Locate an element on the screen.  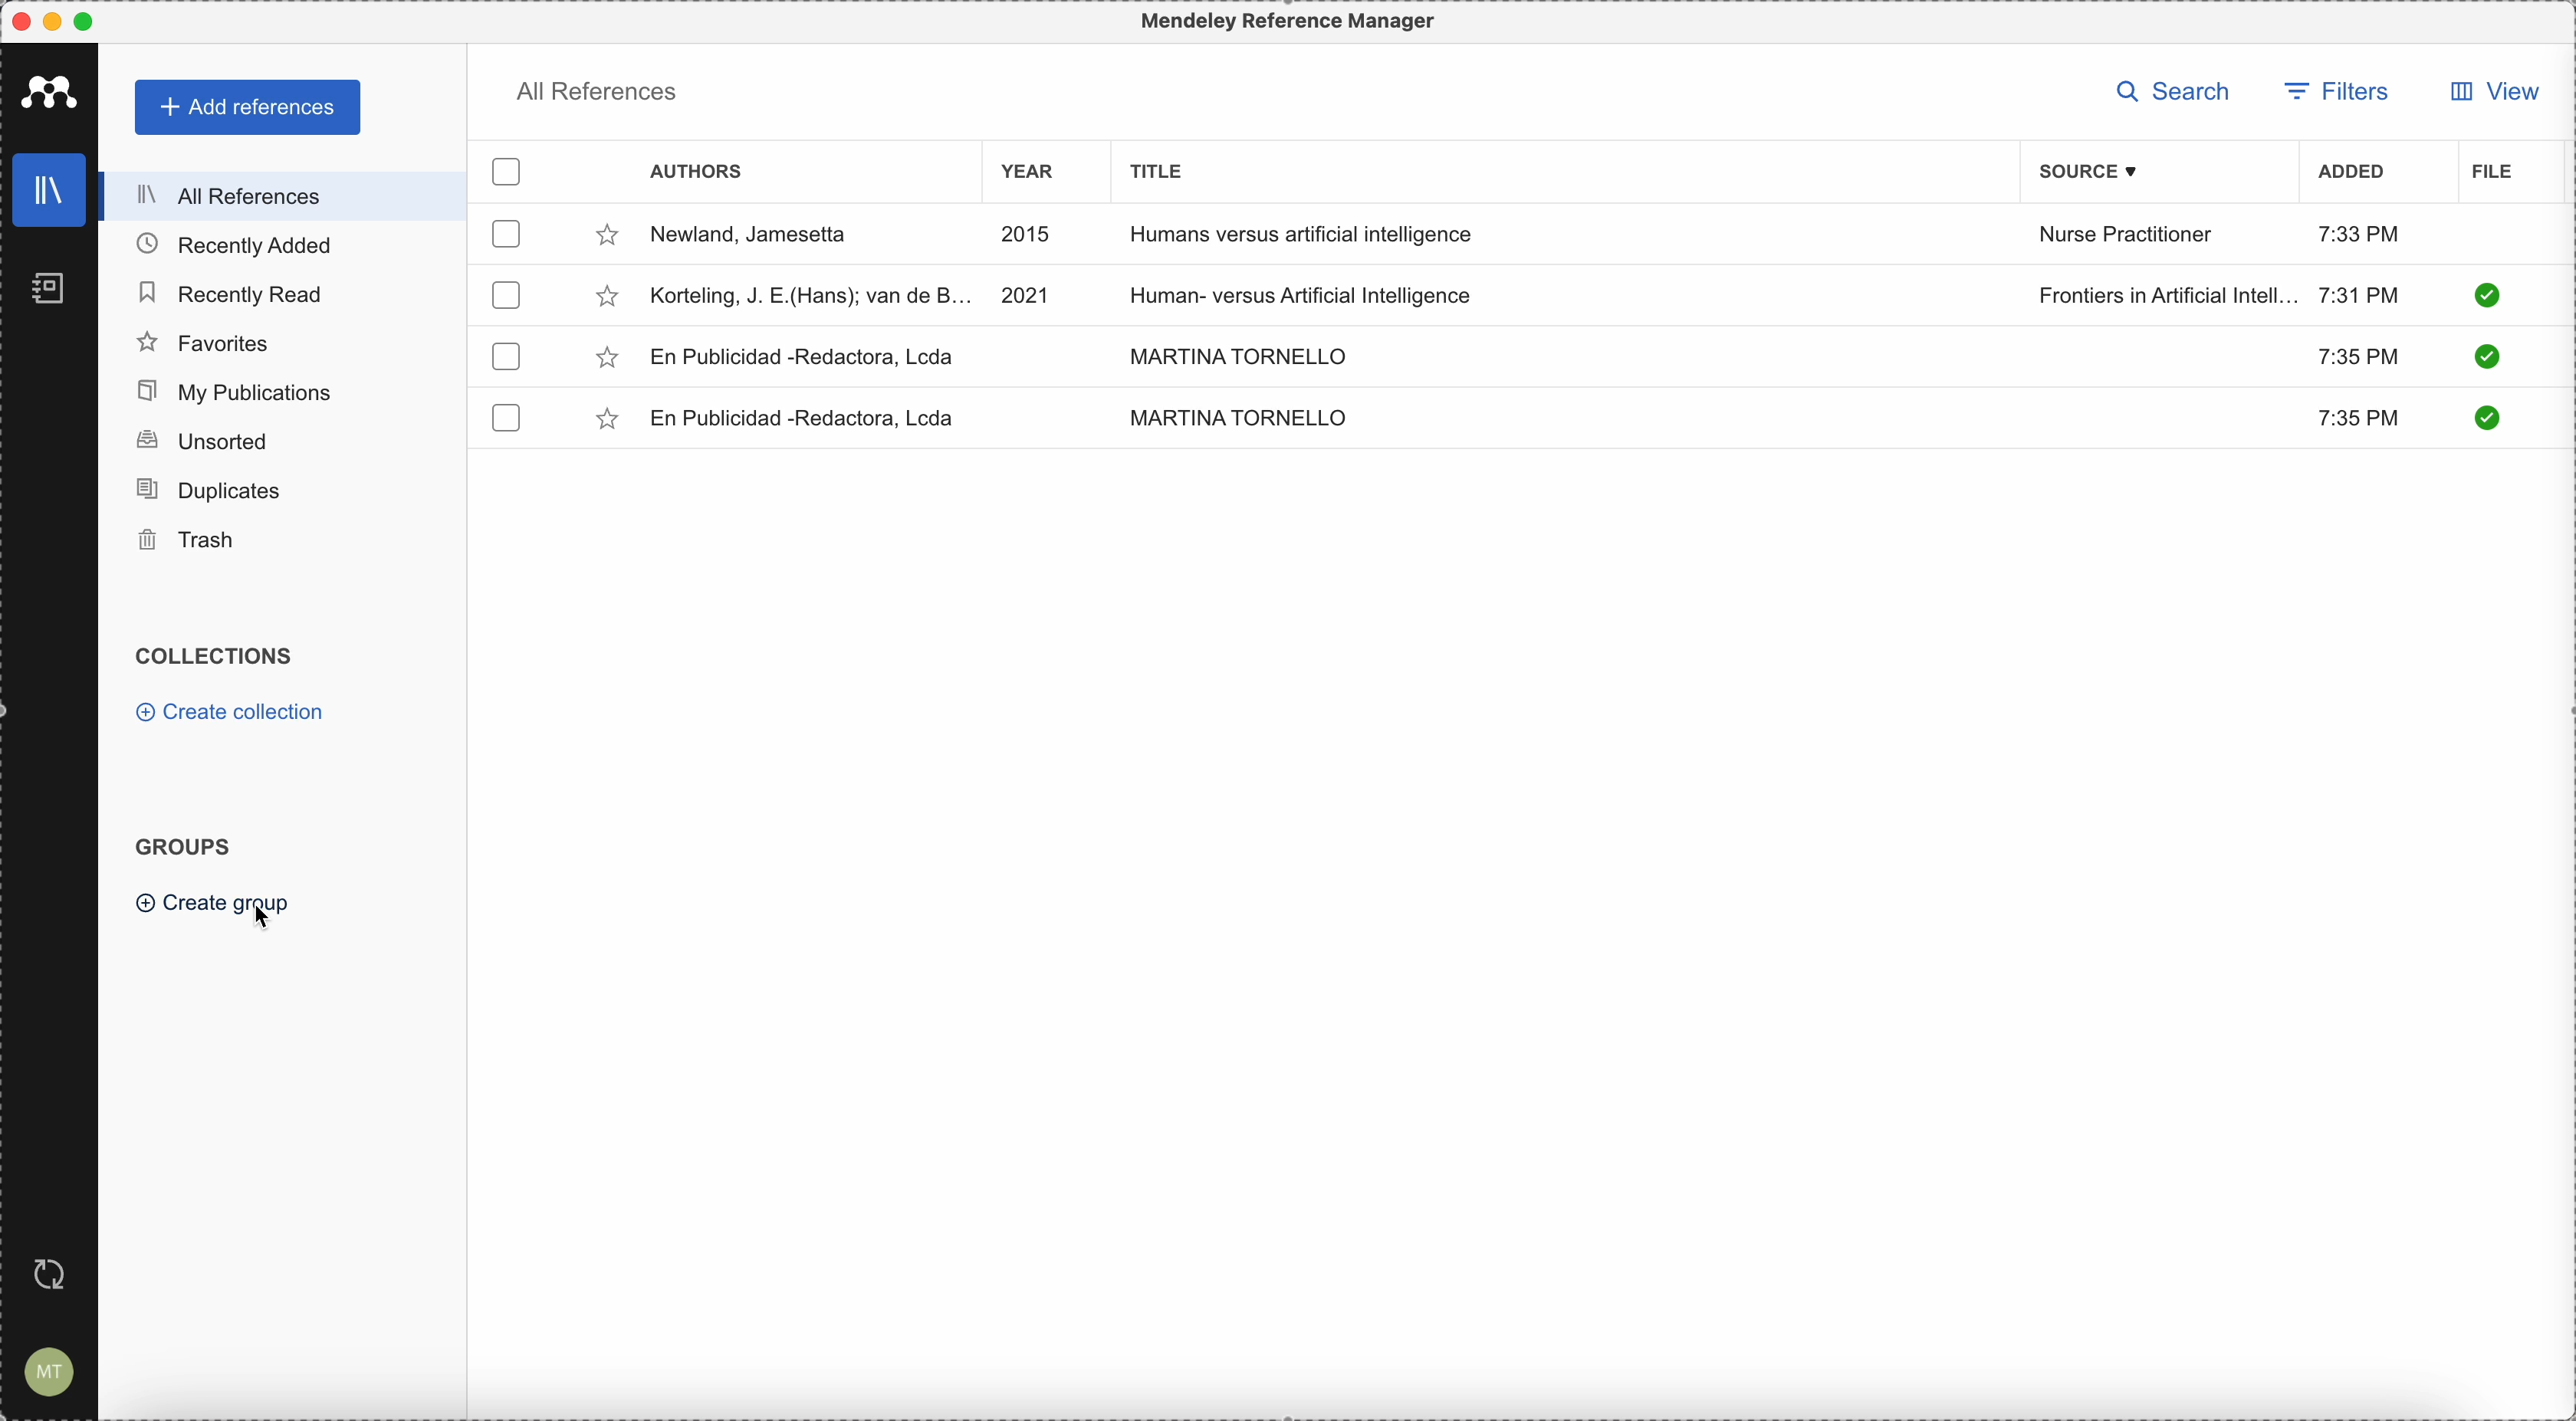
last sync is located at coordinates (45, 1276).